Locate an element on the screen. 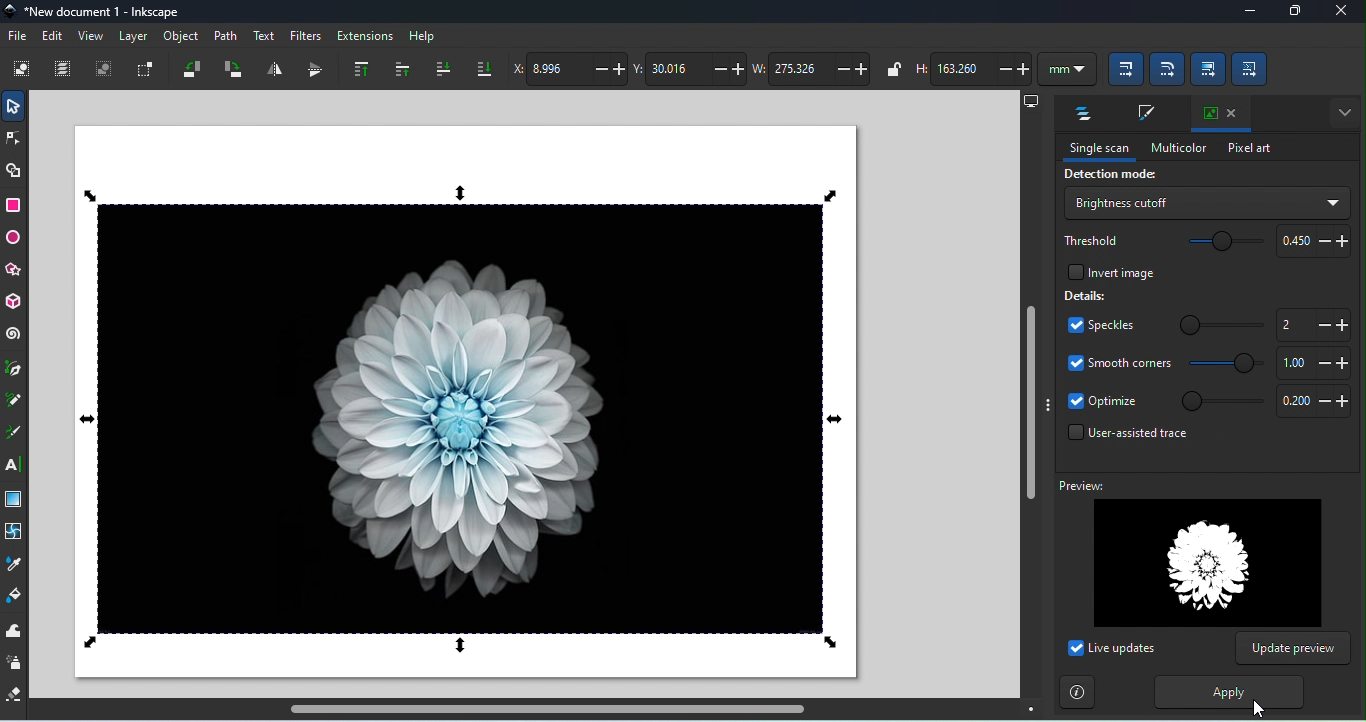 The width and height of the screenshot is (1366, 722). Speckles is located at coordinates (1100, 325).